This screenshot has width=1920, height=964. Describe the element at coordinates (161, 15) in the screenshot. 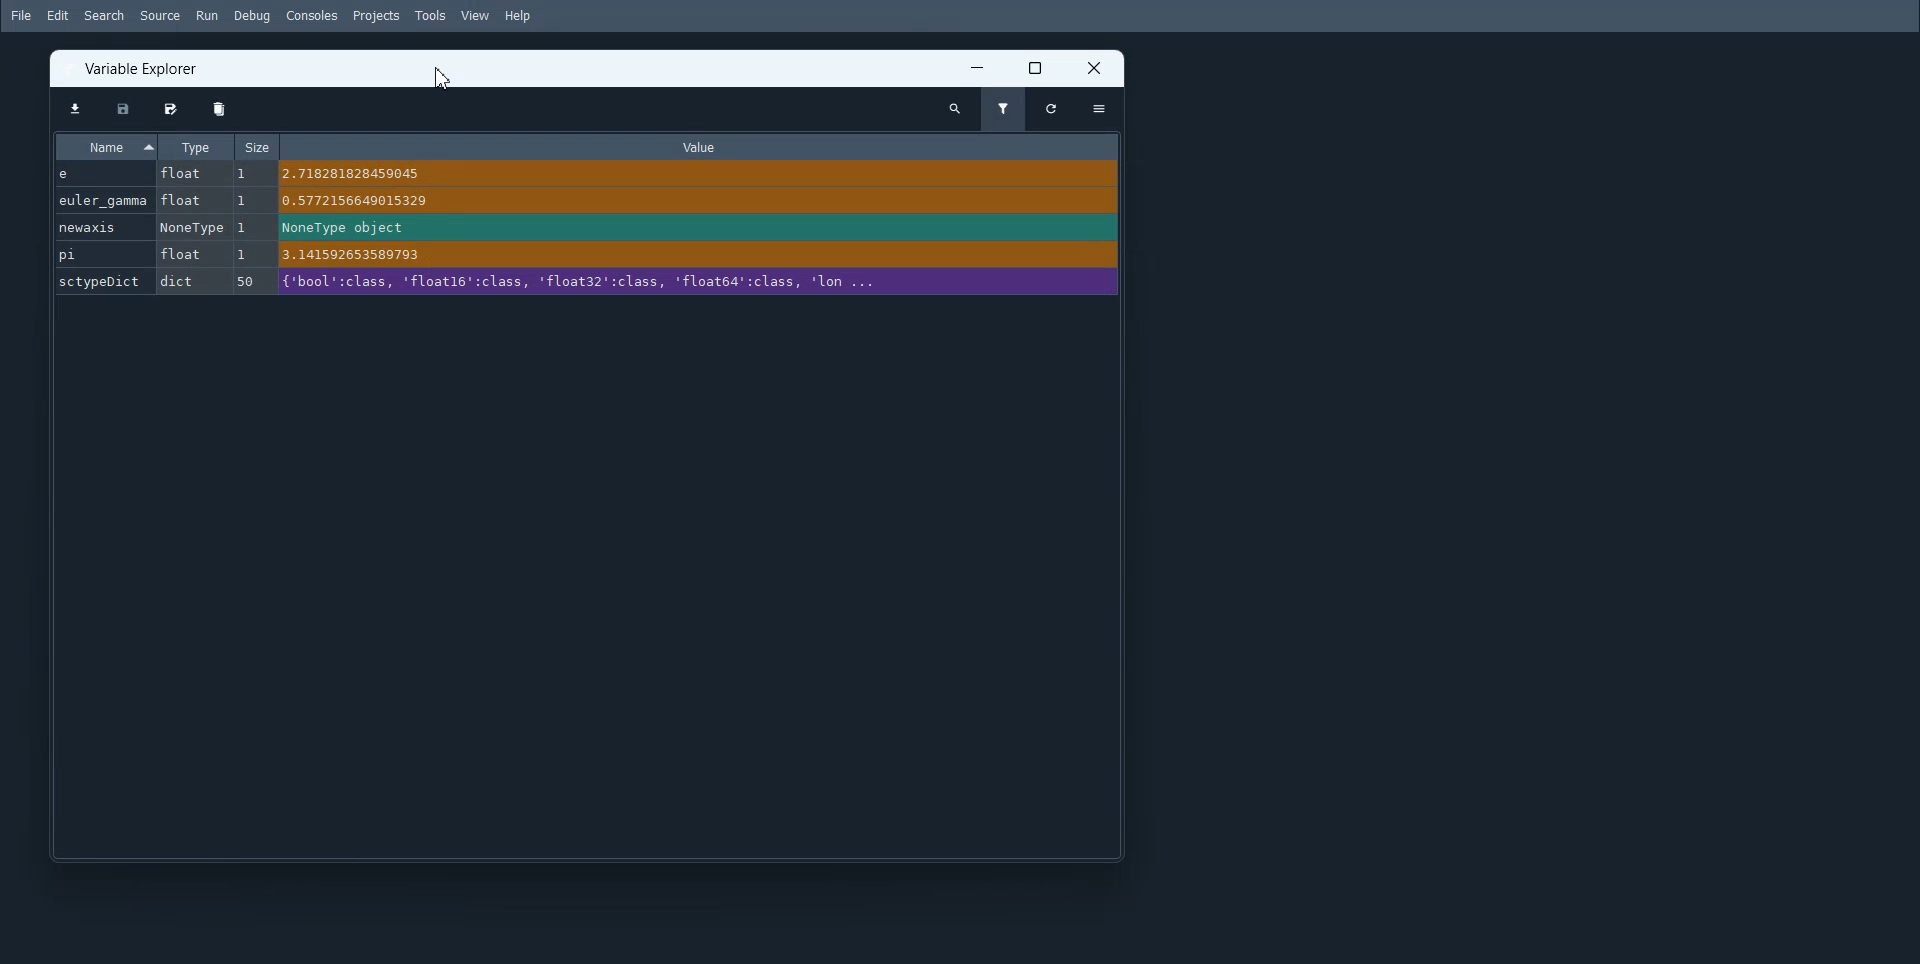

I see `Source` at that location.